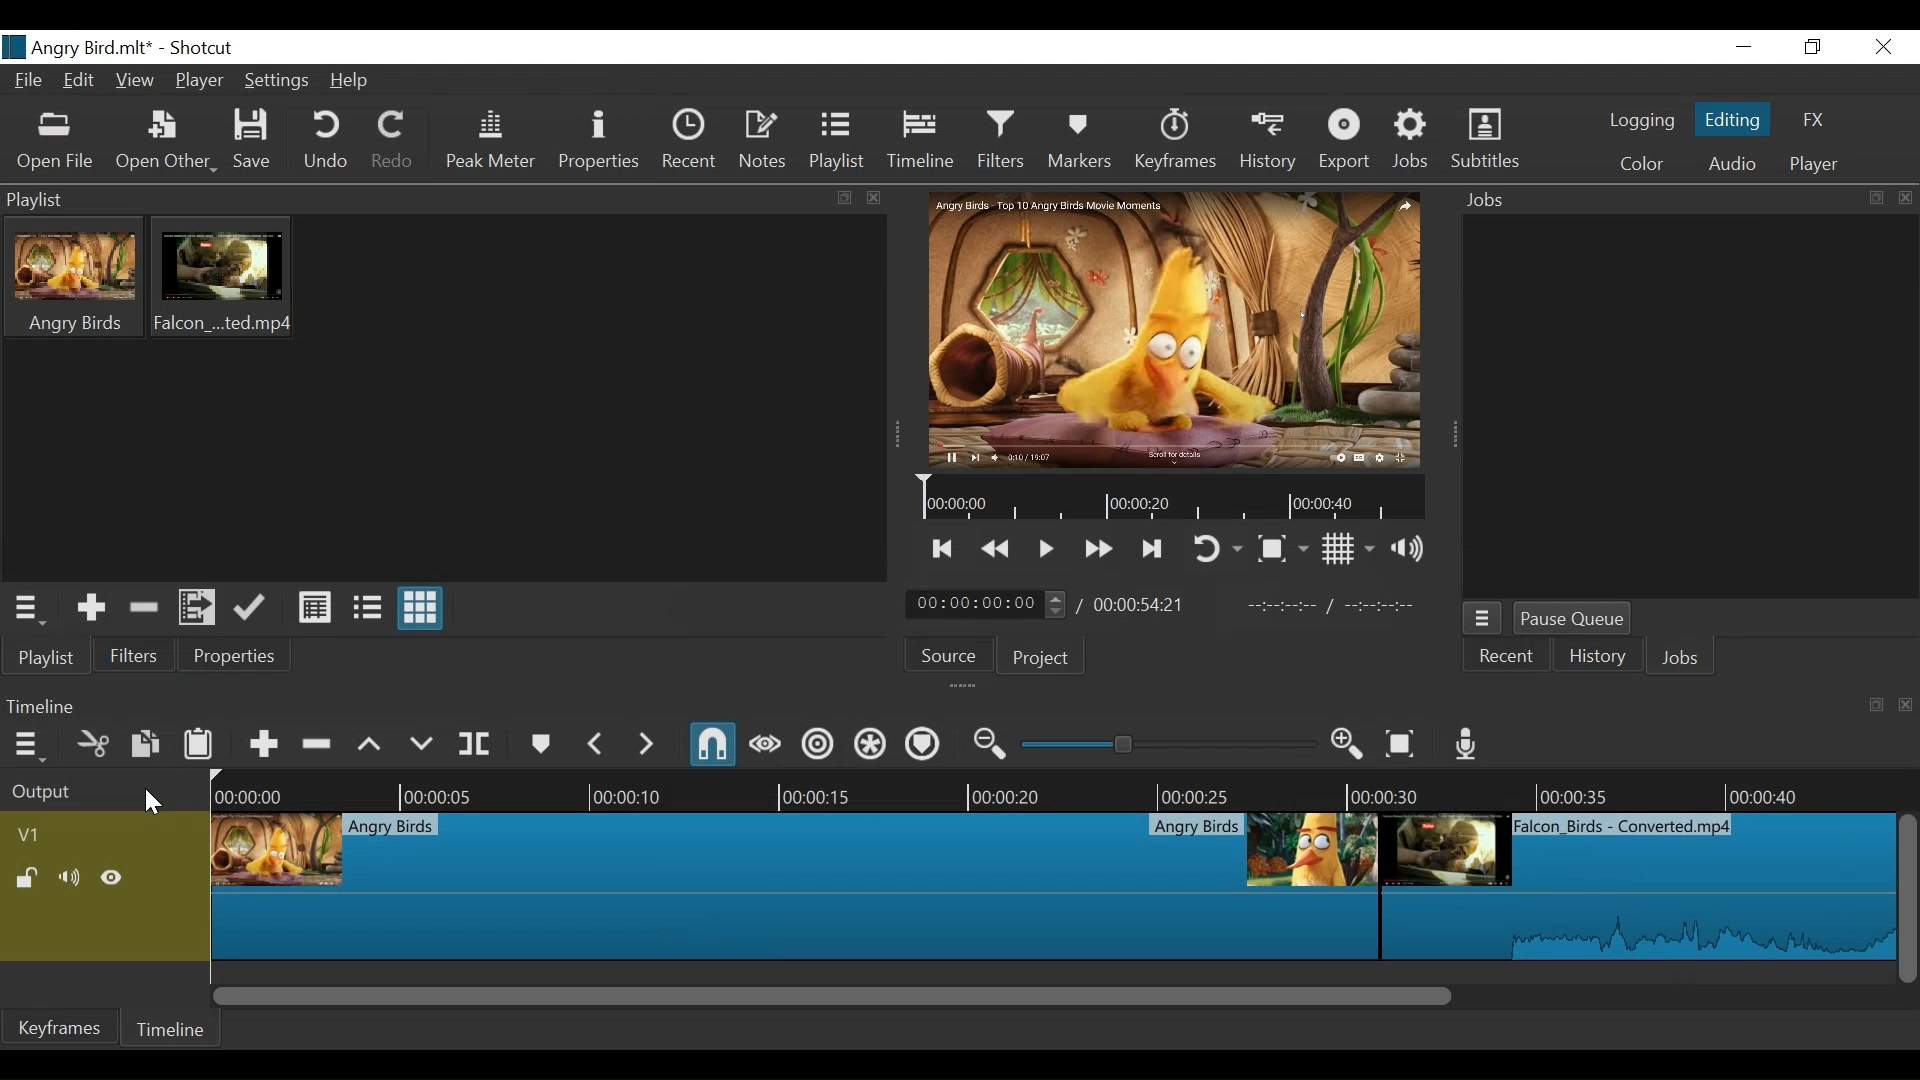  What do you see at coordinates (28, 610) in the screenshot?
I see `Playlist Menu` at bounding box center [28, 610].